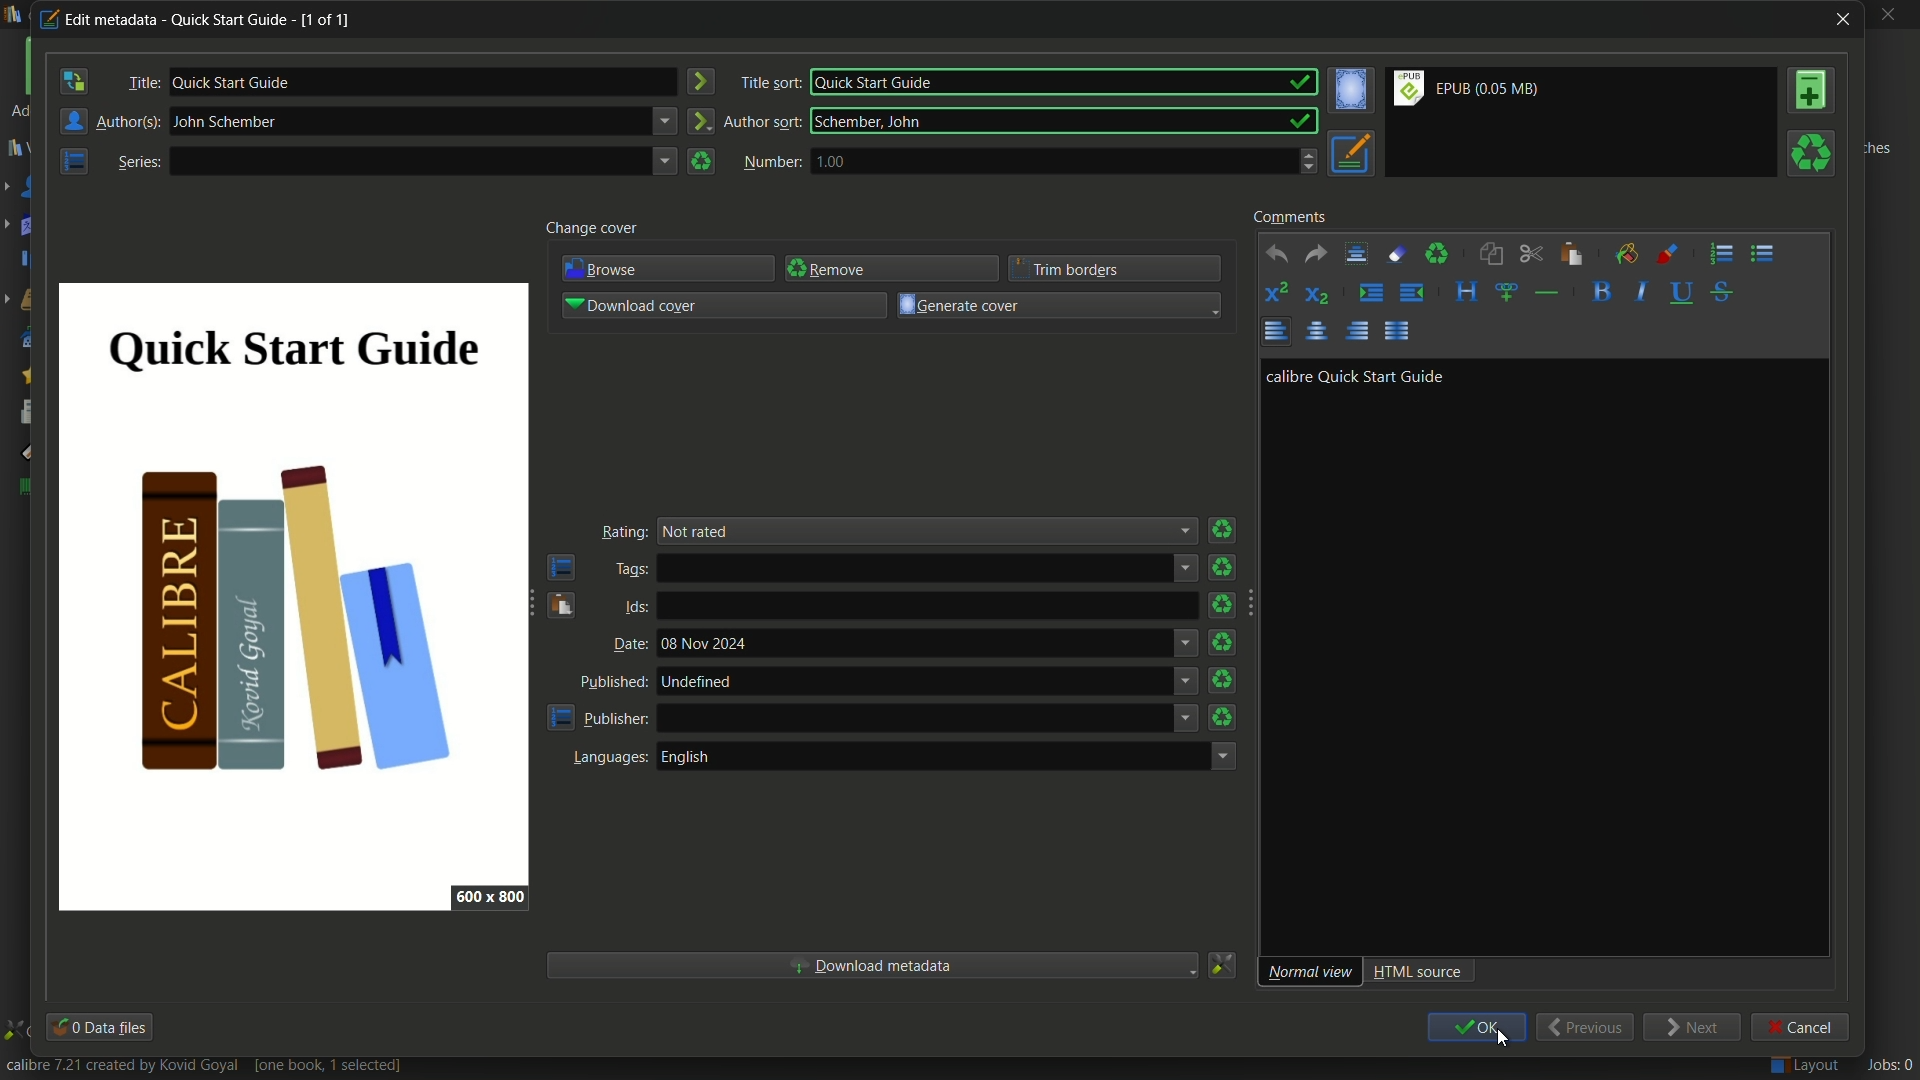 The width and height of the screenshot is (1920, 1080). What do you see at coordinates (1316, 332) in the screenshot?
I see `align center` at bounding box center [1316, 332].